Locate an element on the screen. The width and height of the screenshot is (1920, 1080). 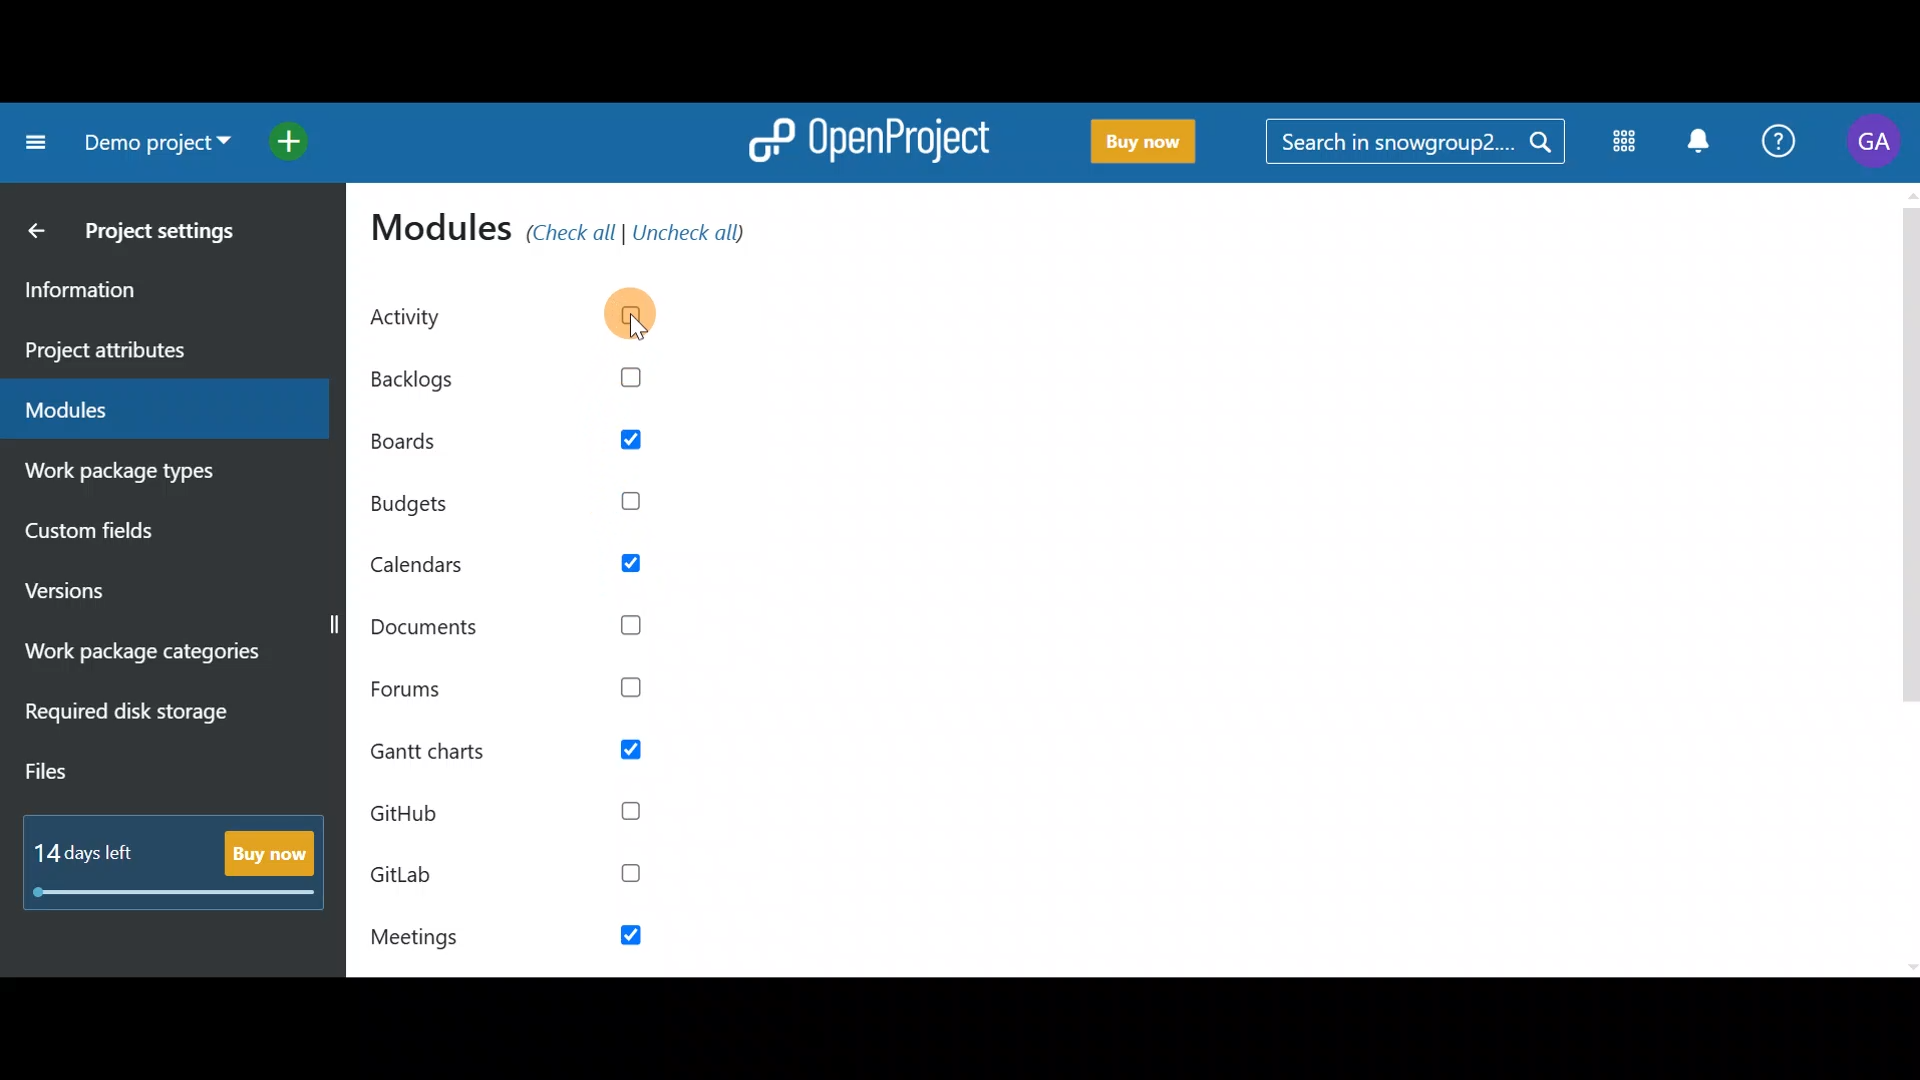
Notification centre is located at coordinates (1703, 146).